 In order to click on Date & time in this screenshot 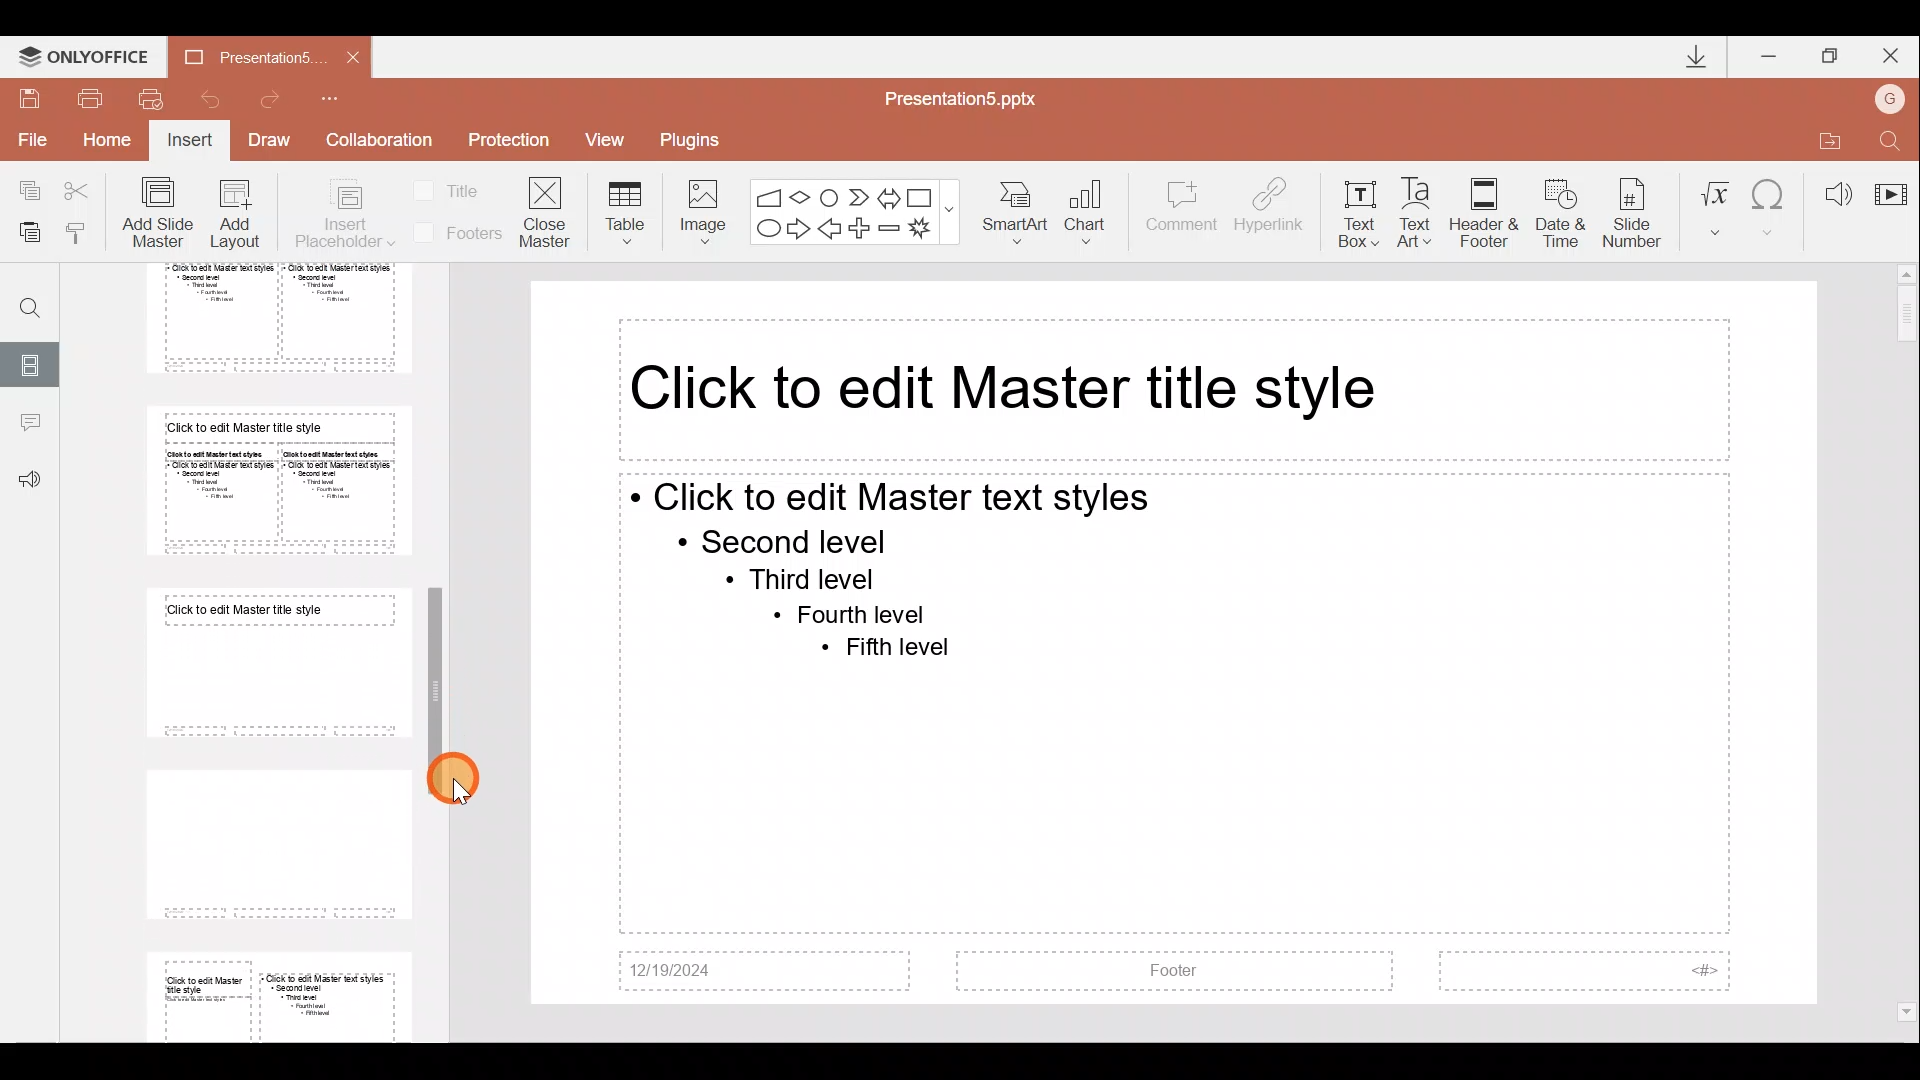, I will do `click(1556, 209)`.